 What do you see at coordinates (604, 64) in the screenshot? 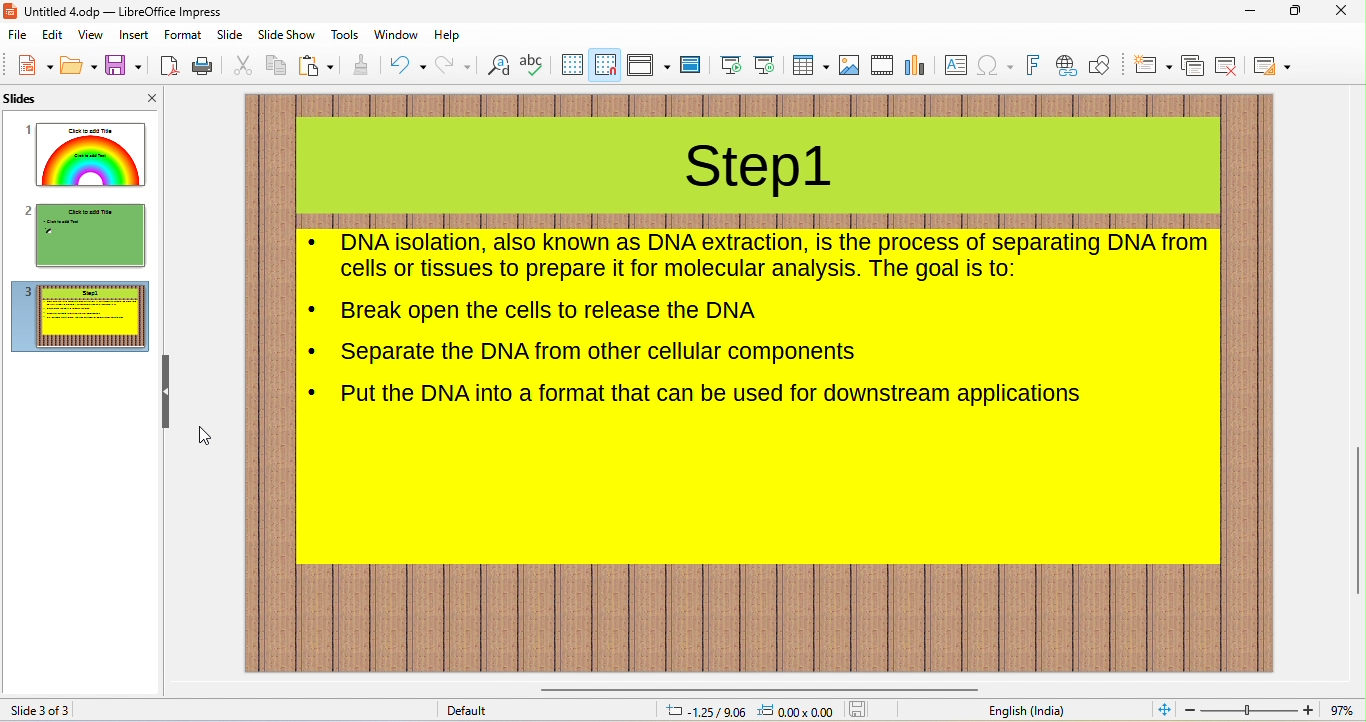
I see `snap to grid` at bounding box center [604, 64].